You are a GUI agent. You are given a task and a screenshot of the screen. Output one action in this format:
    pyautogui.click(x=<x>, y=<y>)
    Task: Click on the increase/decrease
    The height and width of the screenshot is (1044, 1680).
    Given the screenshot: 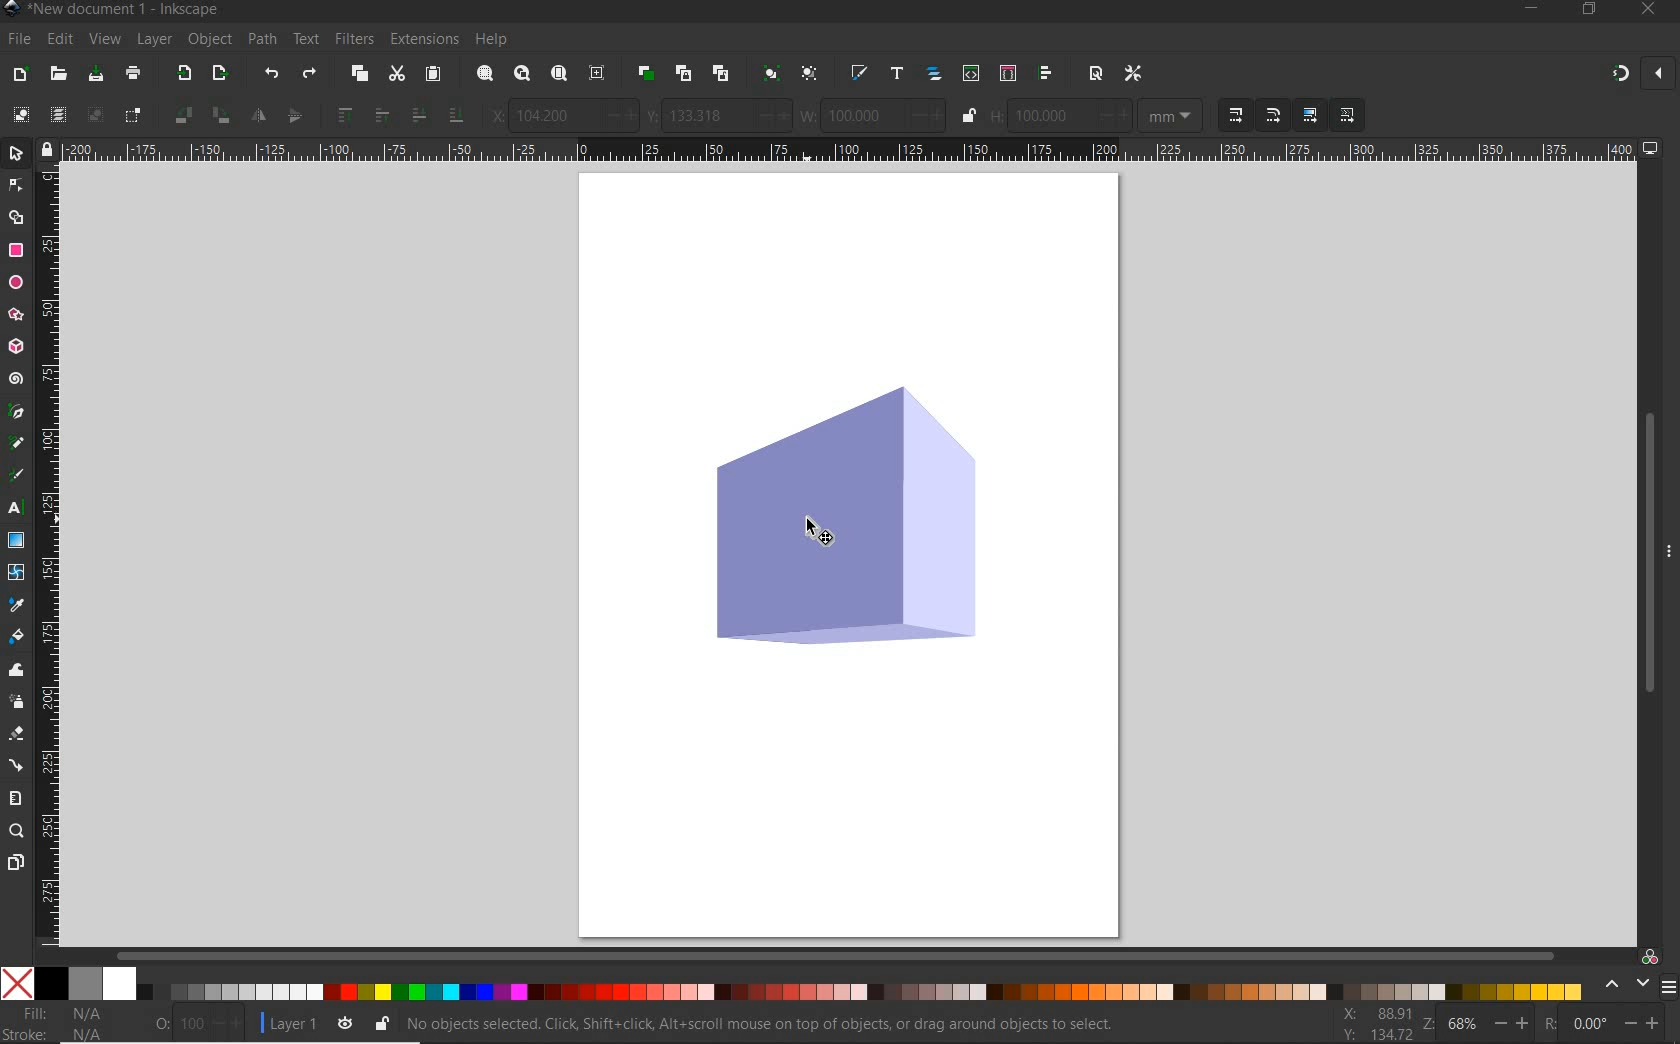 What is the action you would take?
    pyautogui.click(x=1646, y=1023)
    